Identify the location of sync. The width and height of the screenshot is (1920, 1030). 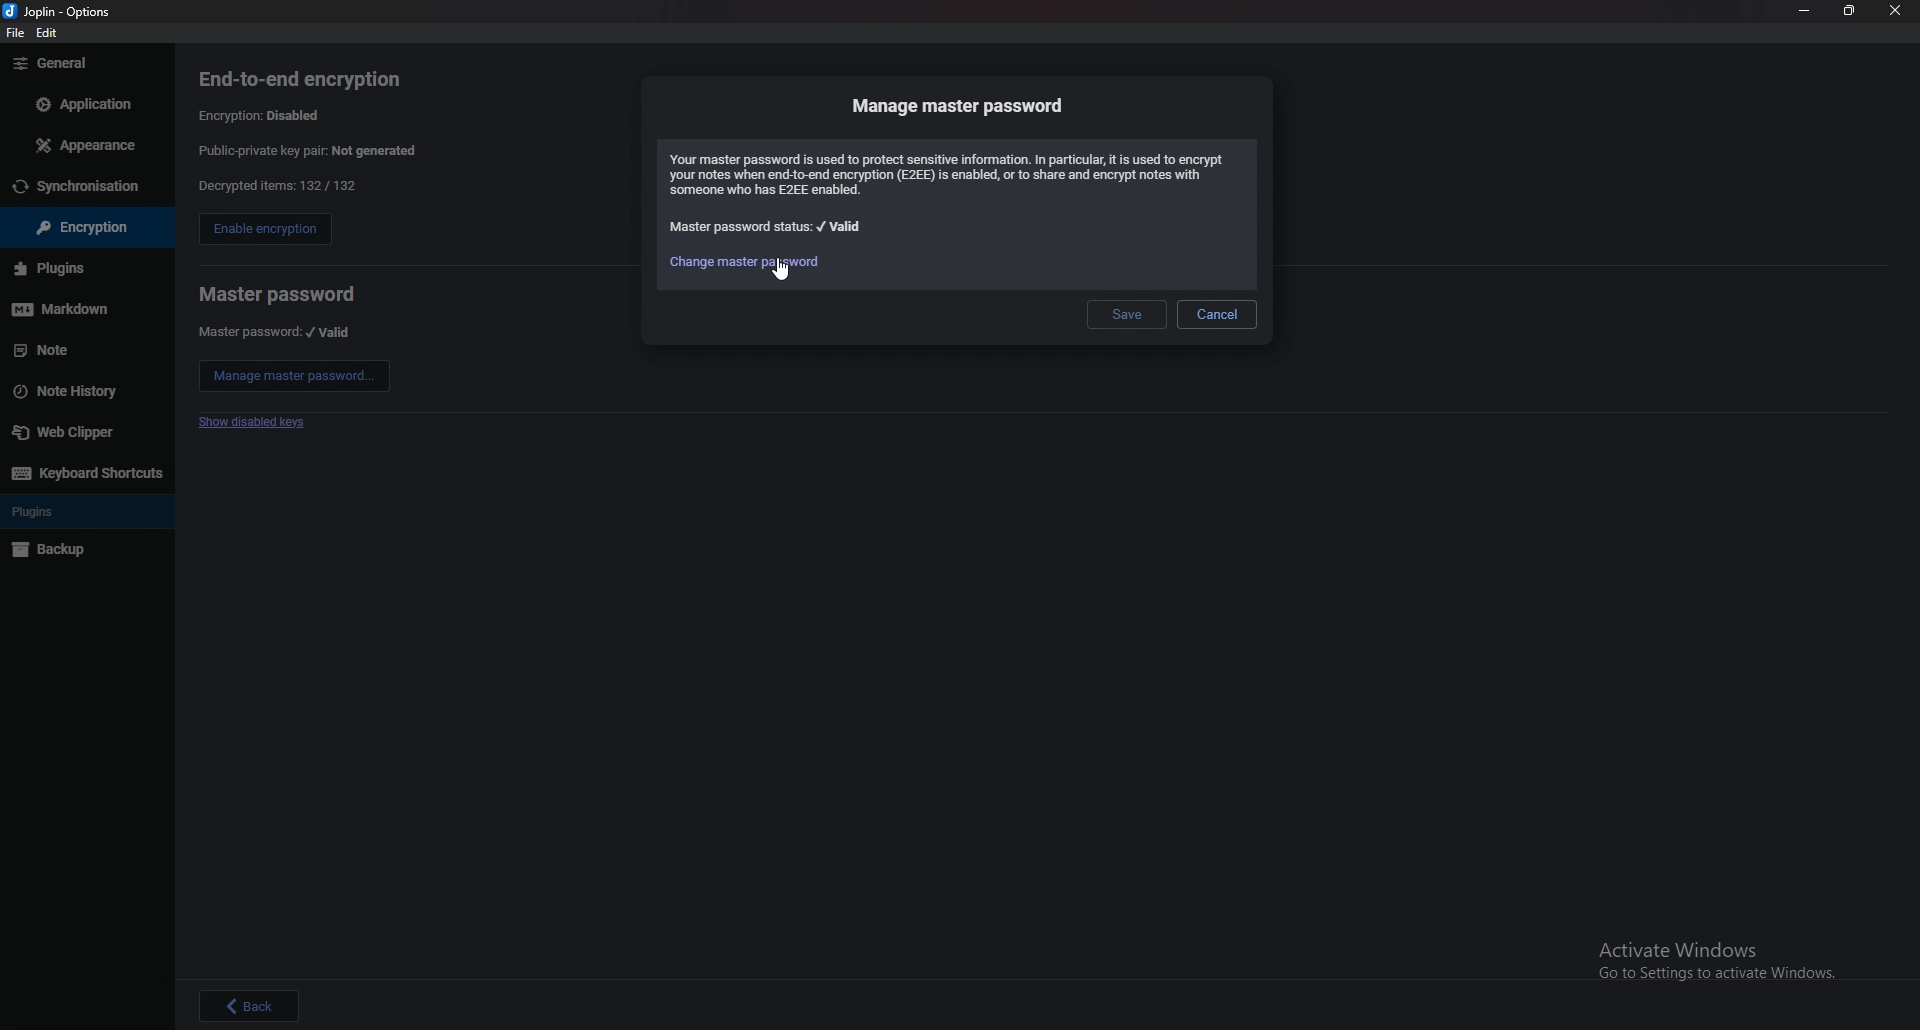
(85, 187).